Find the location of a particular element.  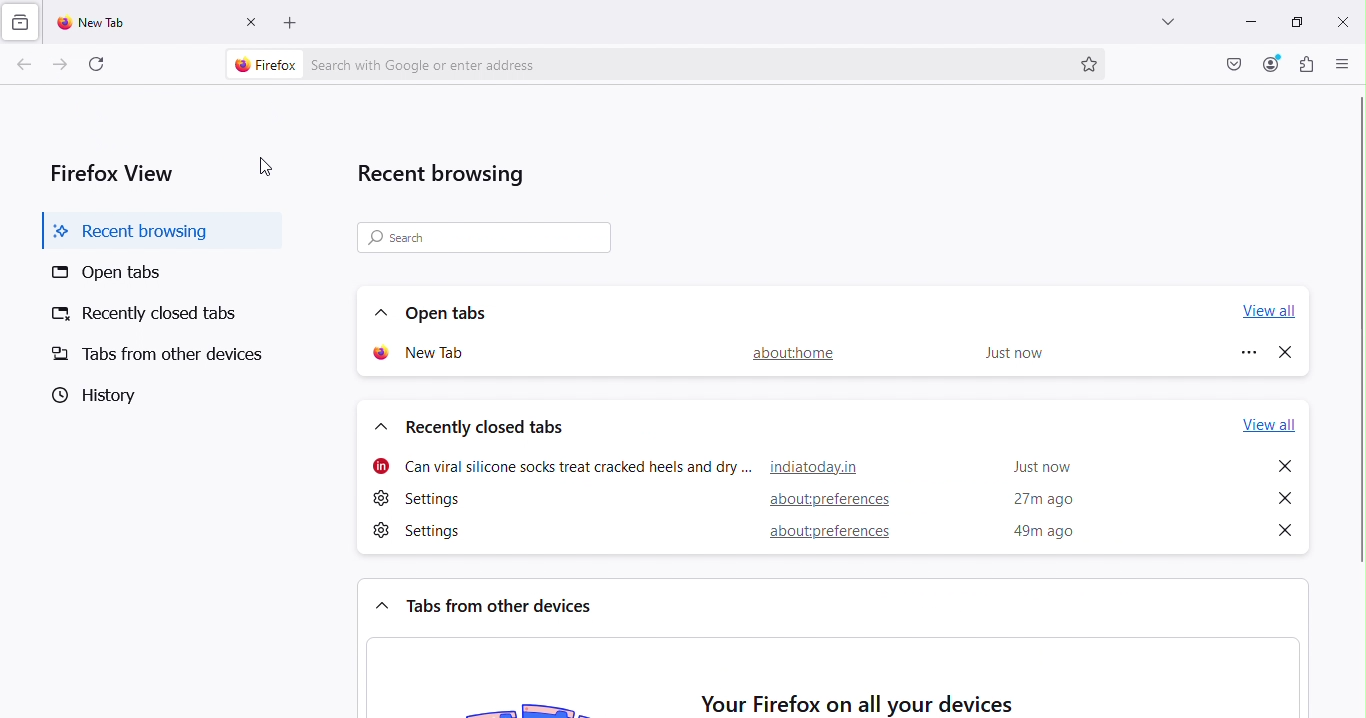

add new tab is located at coordinates (291, 24).